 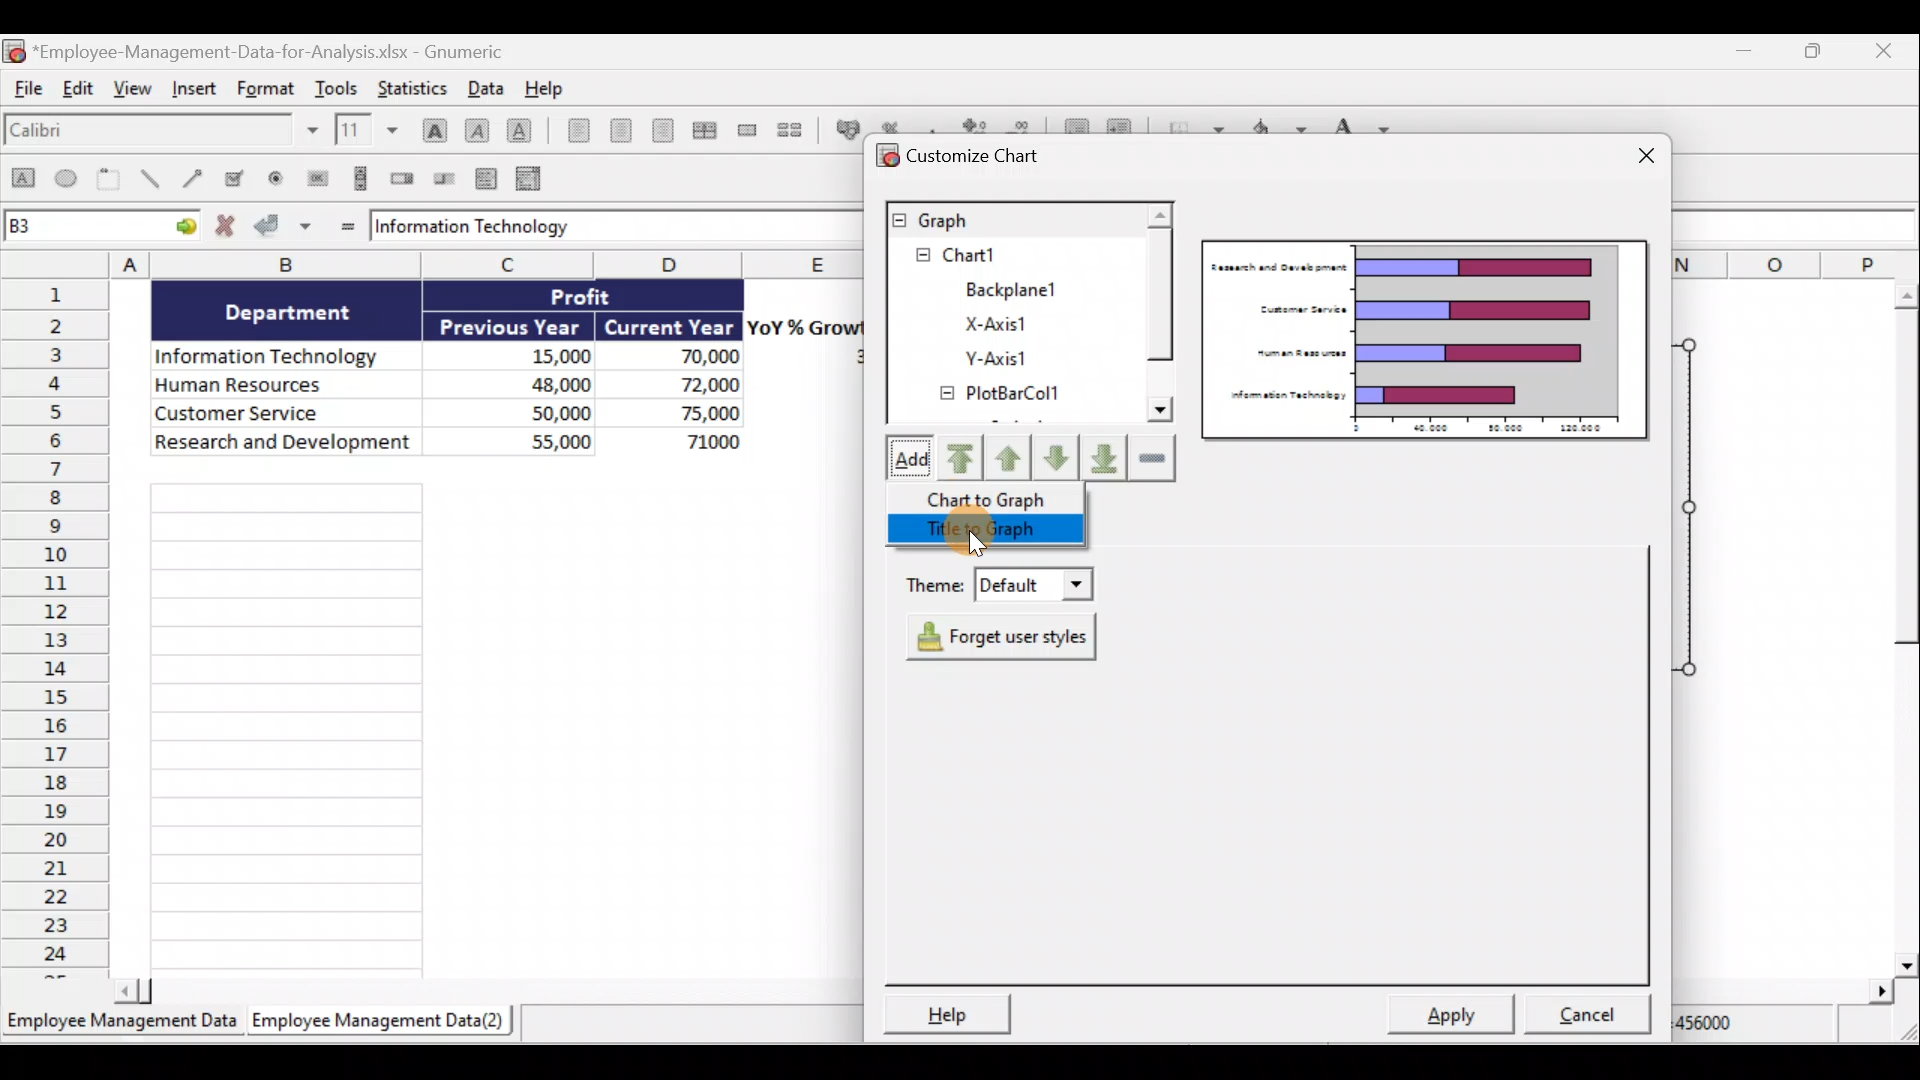 I want to click on Data, so click(x=484, y=87).